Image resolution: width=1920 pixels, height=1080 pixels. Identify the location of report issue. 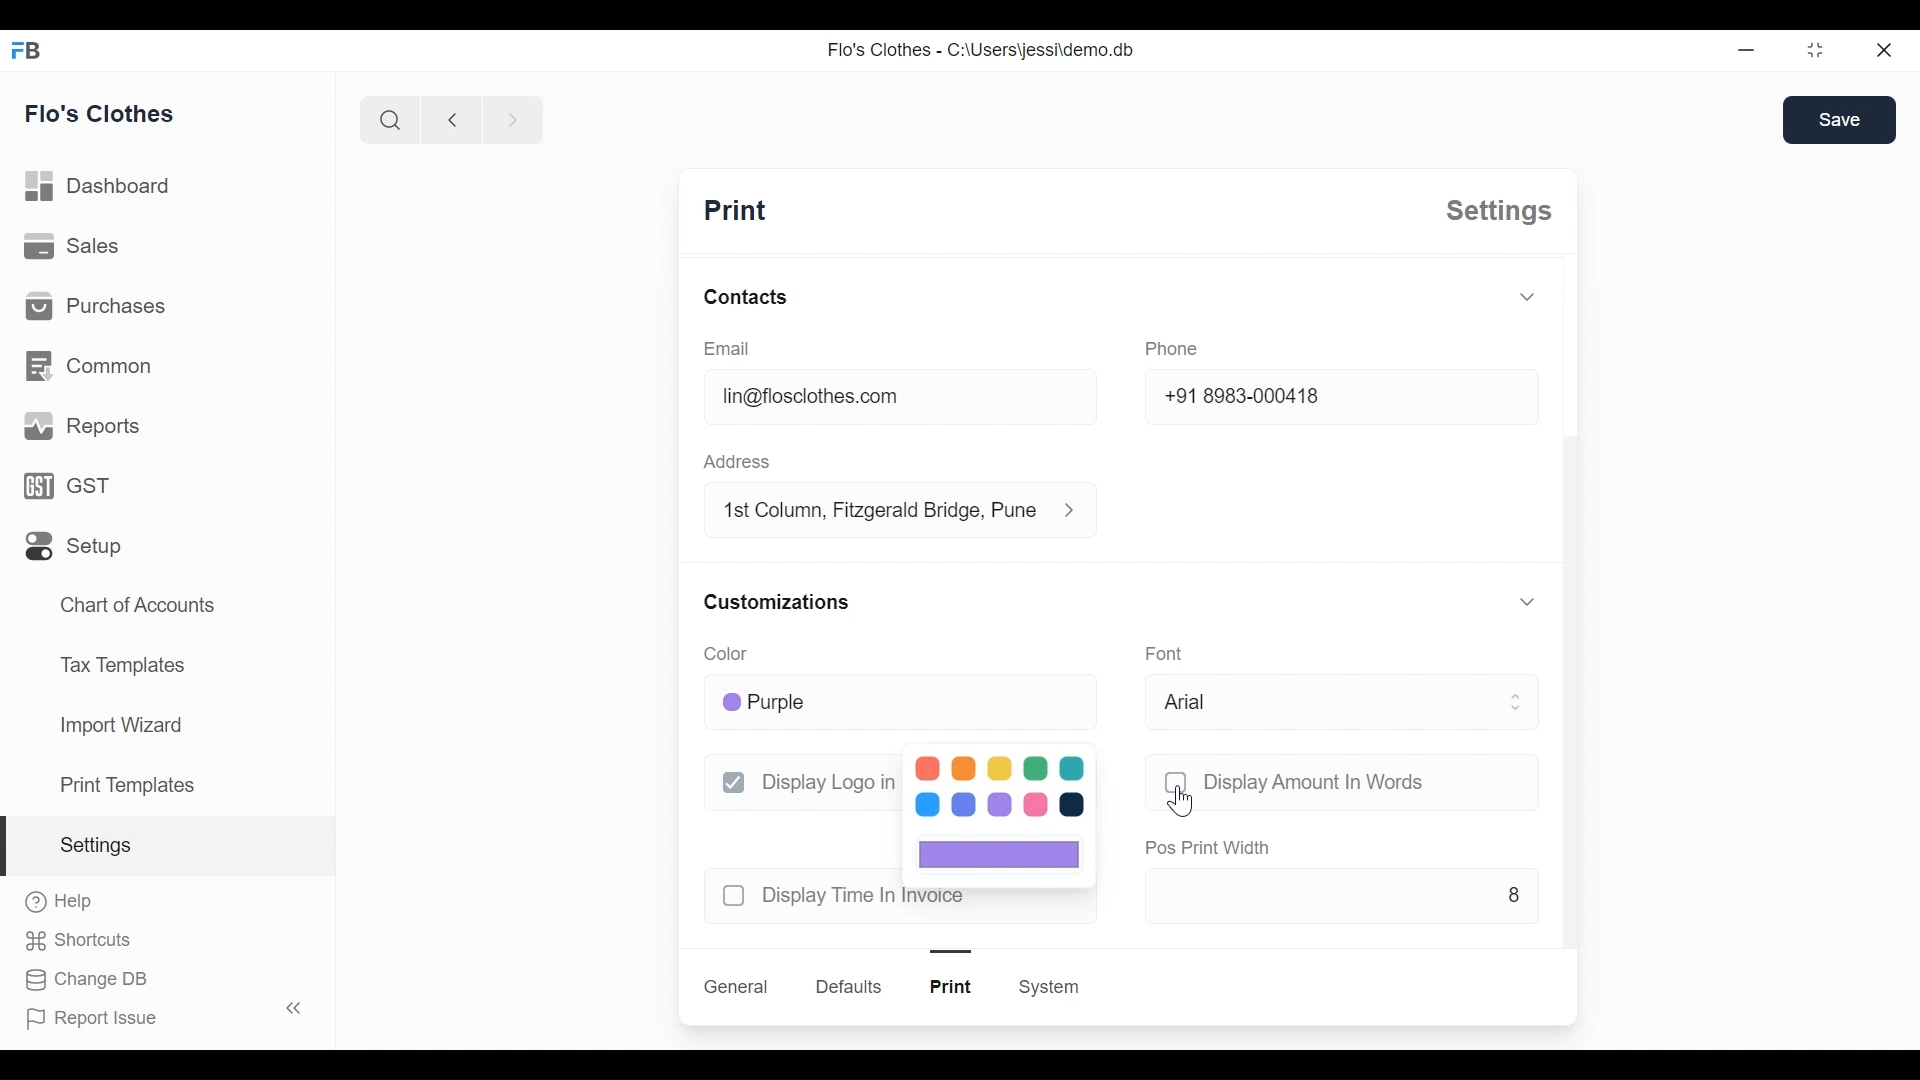
(92, 1019).